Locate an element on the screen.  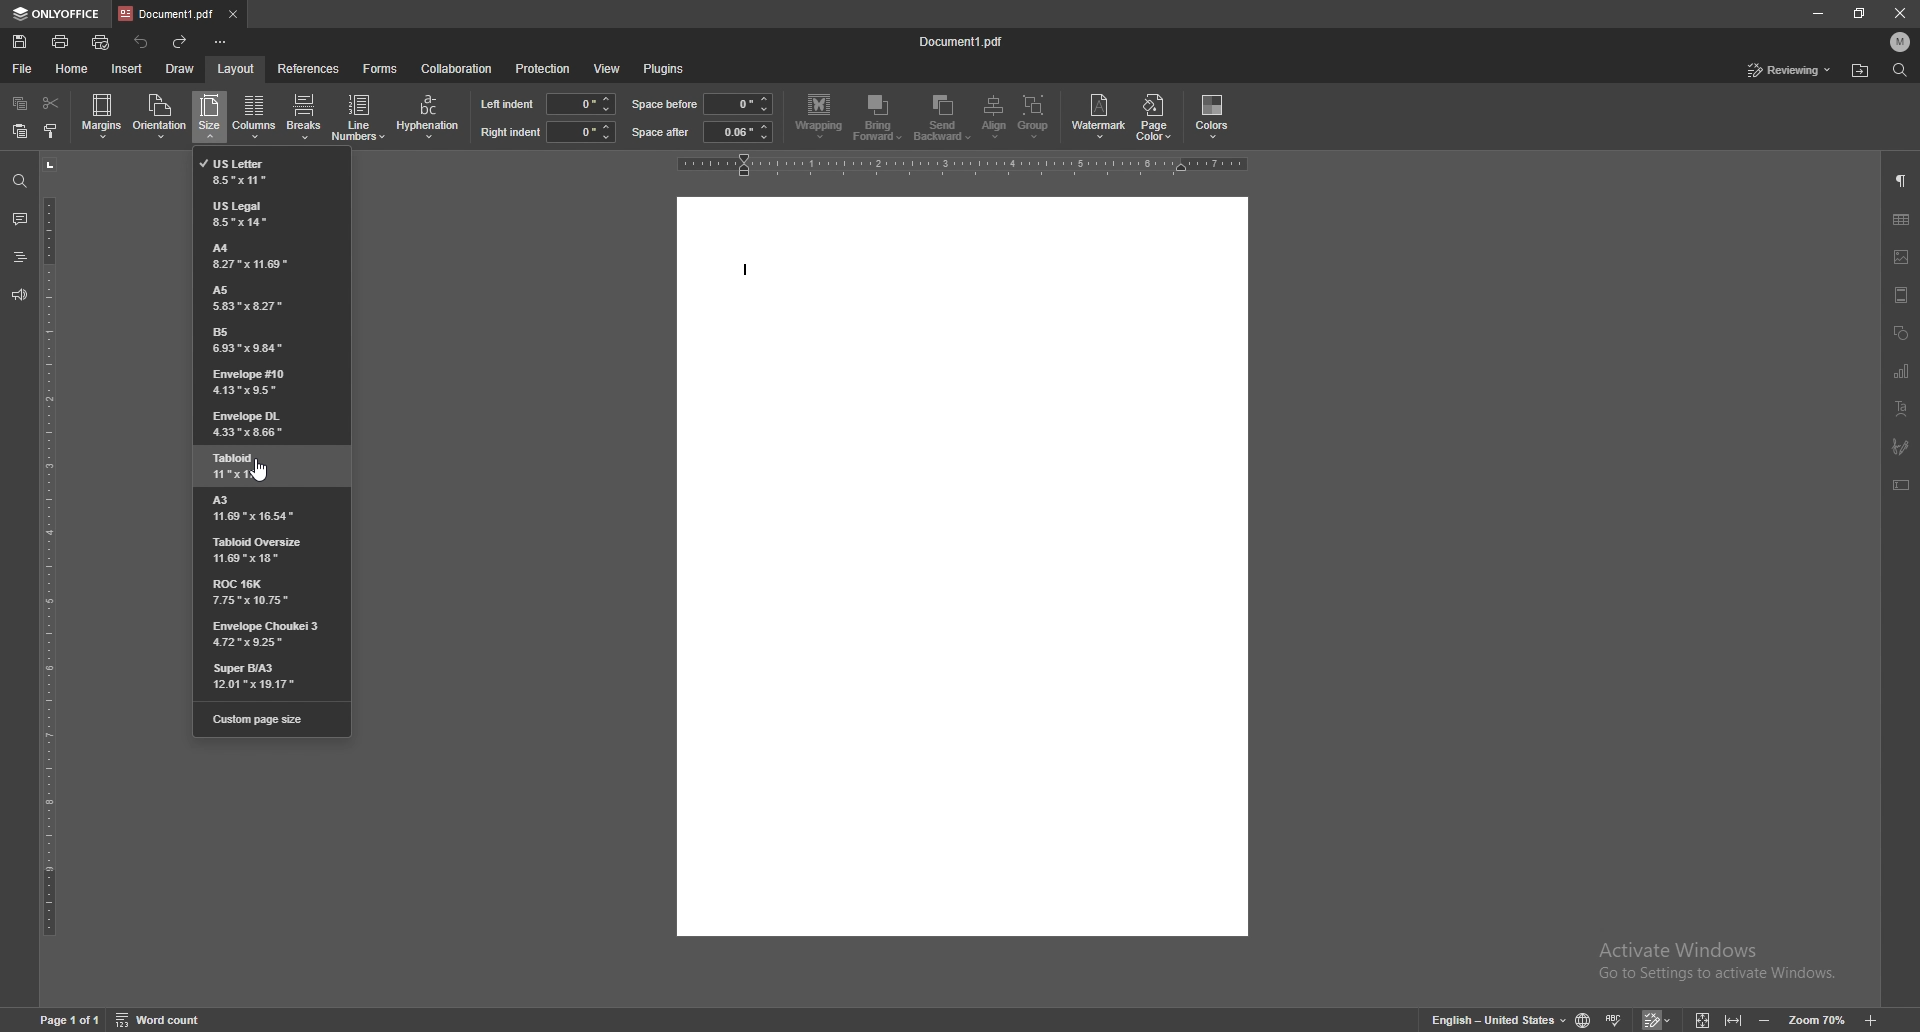
layout is located at coordinates (235, 69).